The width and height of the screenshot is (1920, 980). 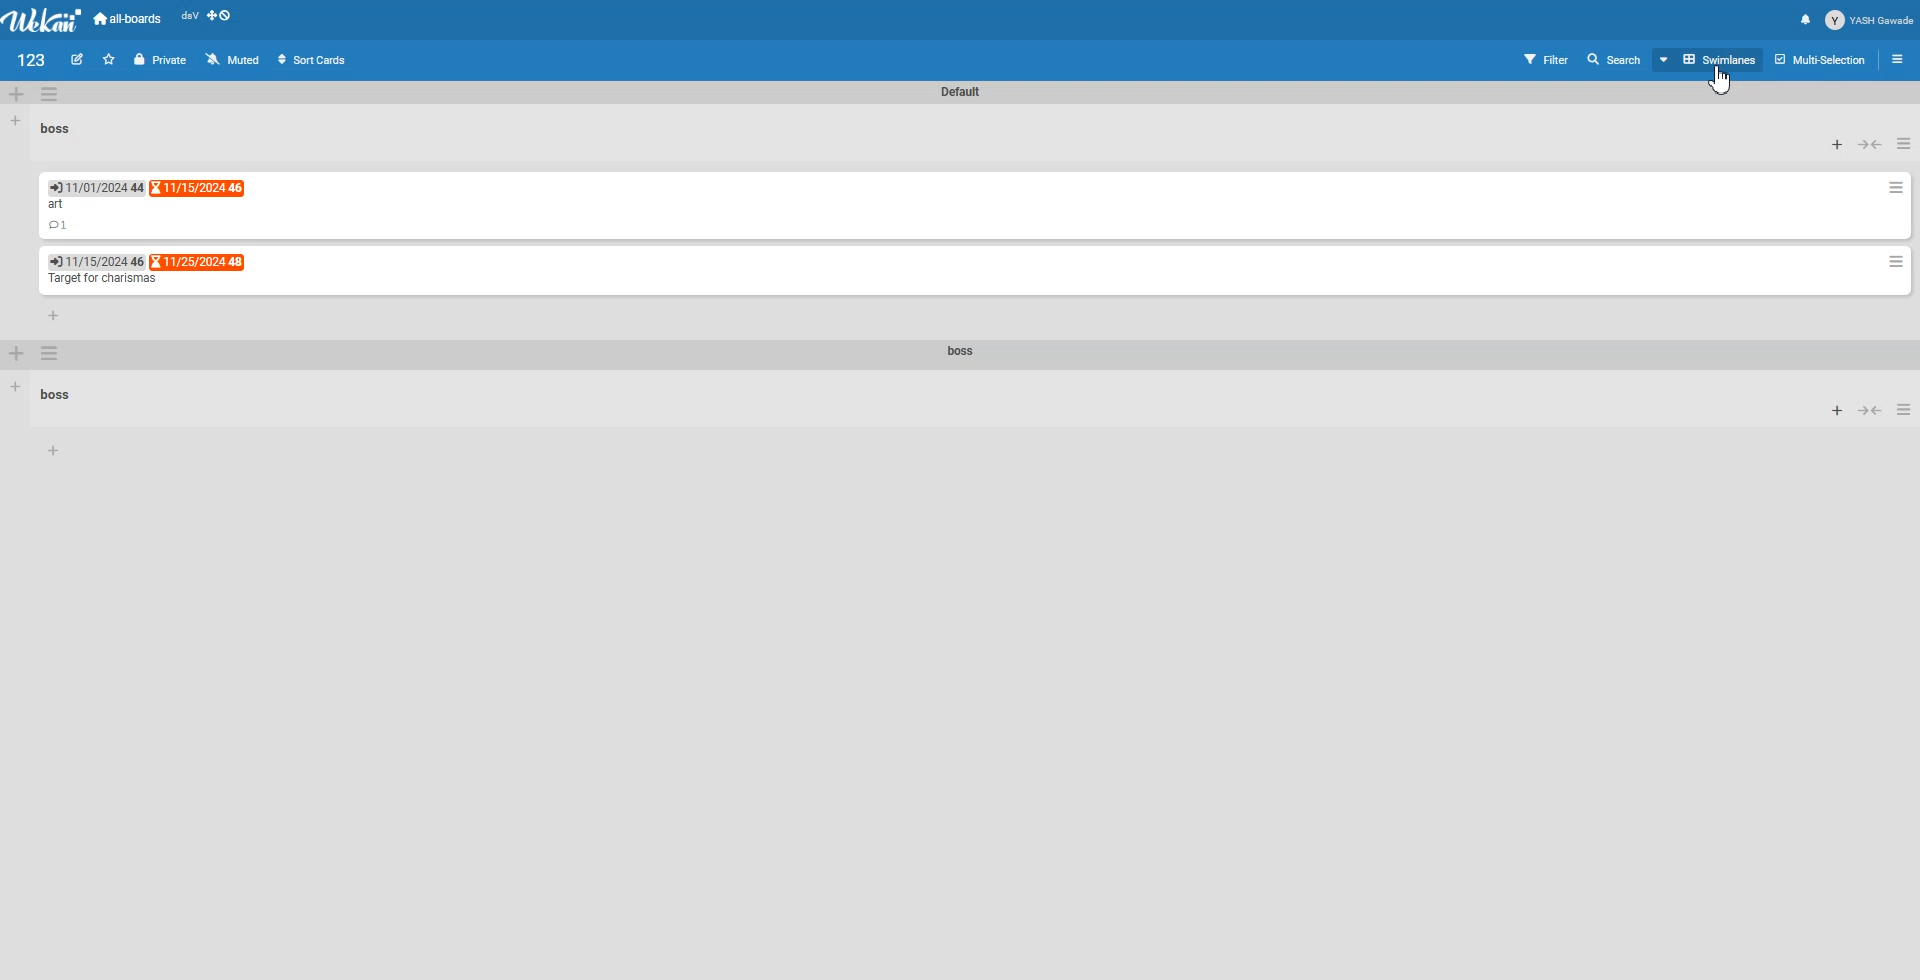 I want to click on All-boards, so click(x=129, y=18).